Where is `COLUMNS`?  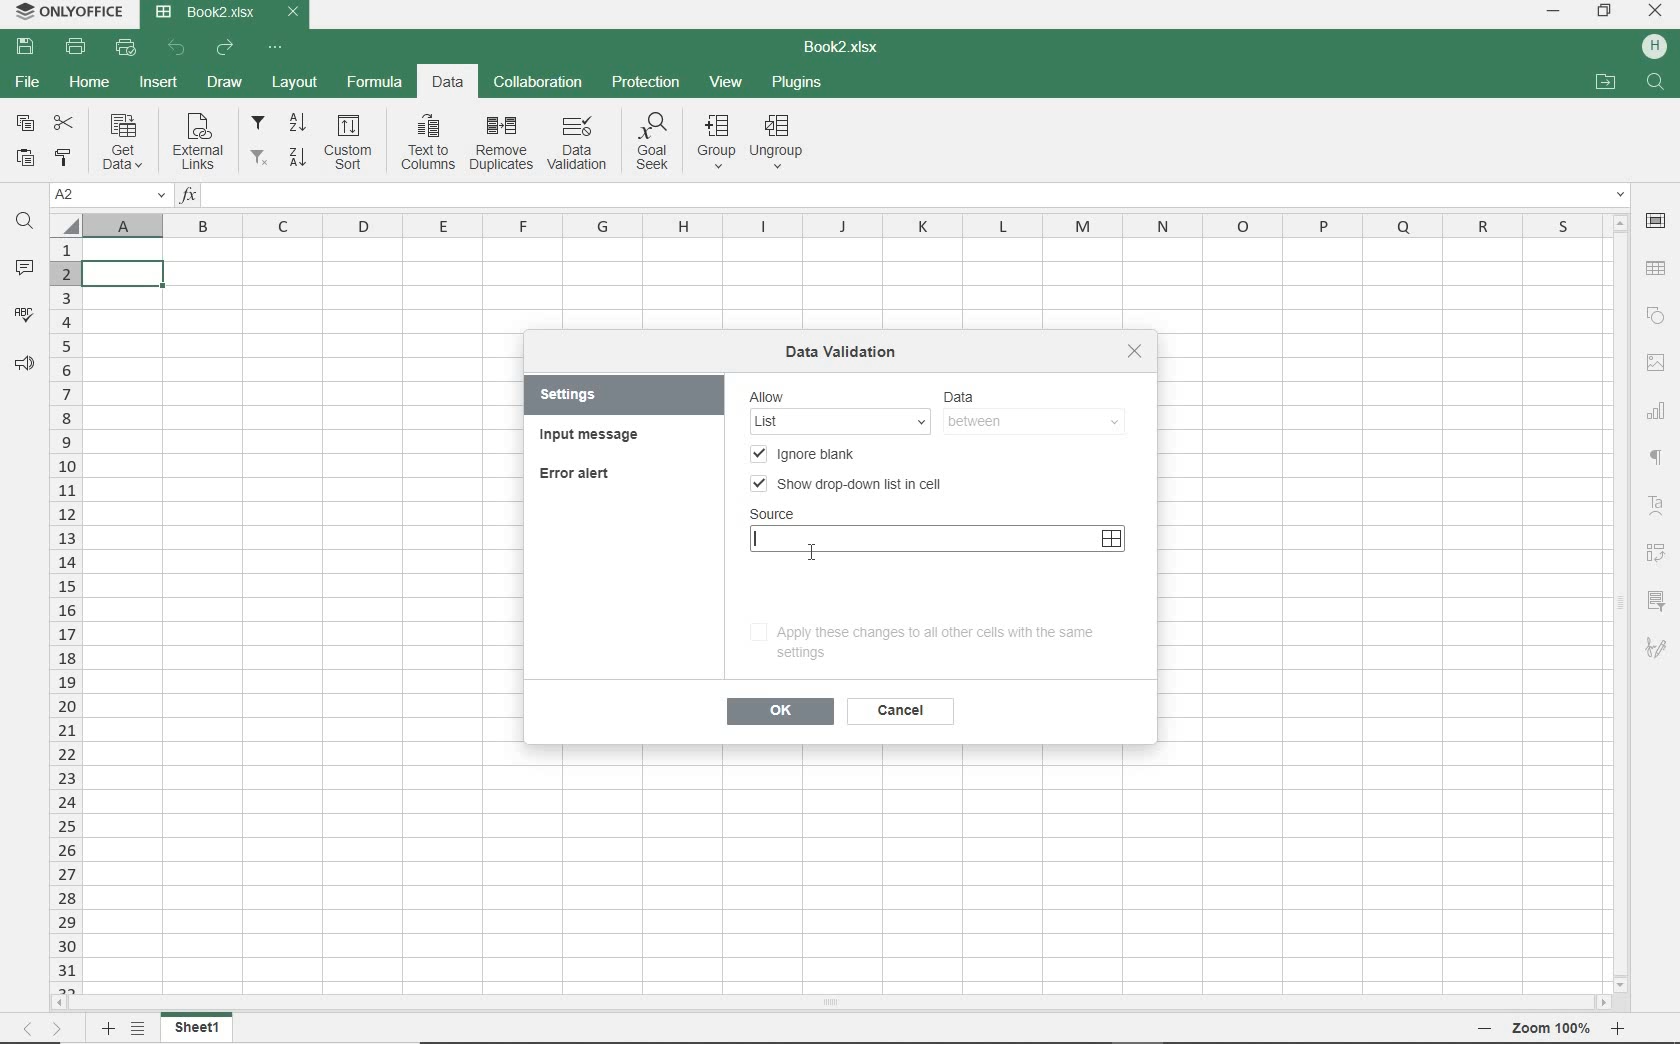
COLUMNS is located at coordinates (843, 224).